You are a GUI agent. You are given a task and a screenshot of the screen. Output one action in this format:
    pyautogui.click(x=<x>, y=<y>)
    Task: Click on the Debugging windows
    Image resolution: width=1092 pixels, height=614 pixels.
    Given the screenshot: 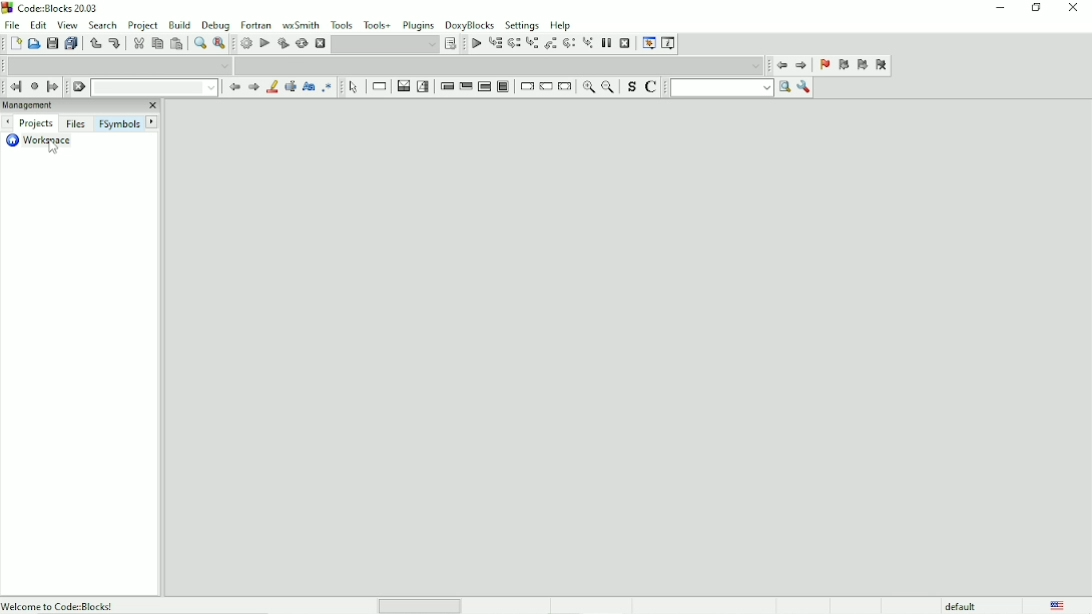 What is the action you would take?
    pyautogui.click(x=647, y=45)
    